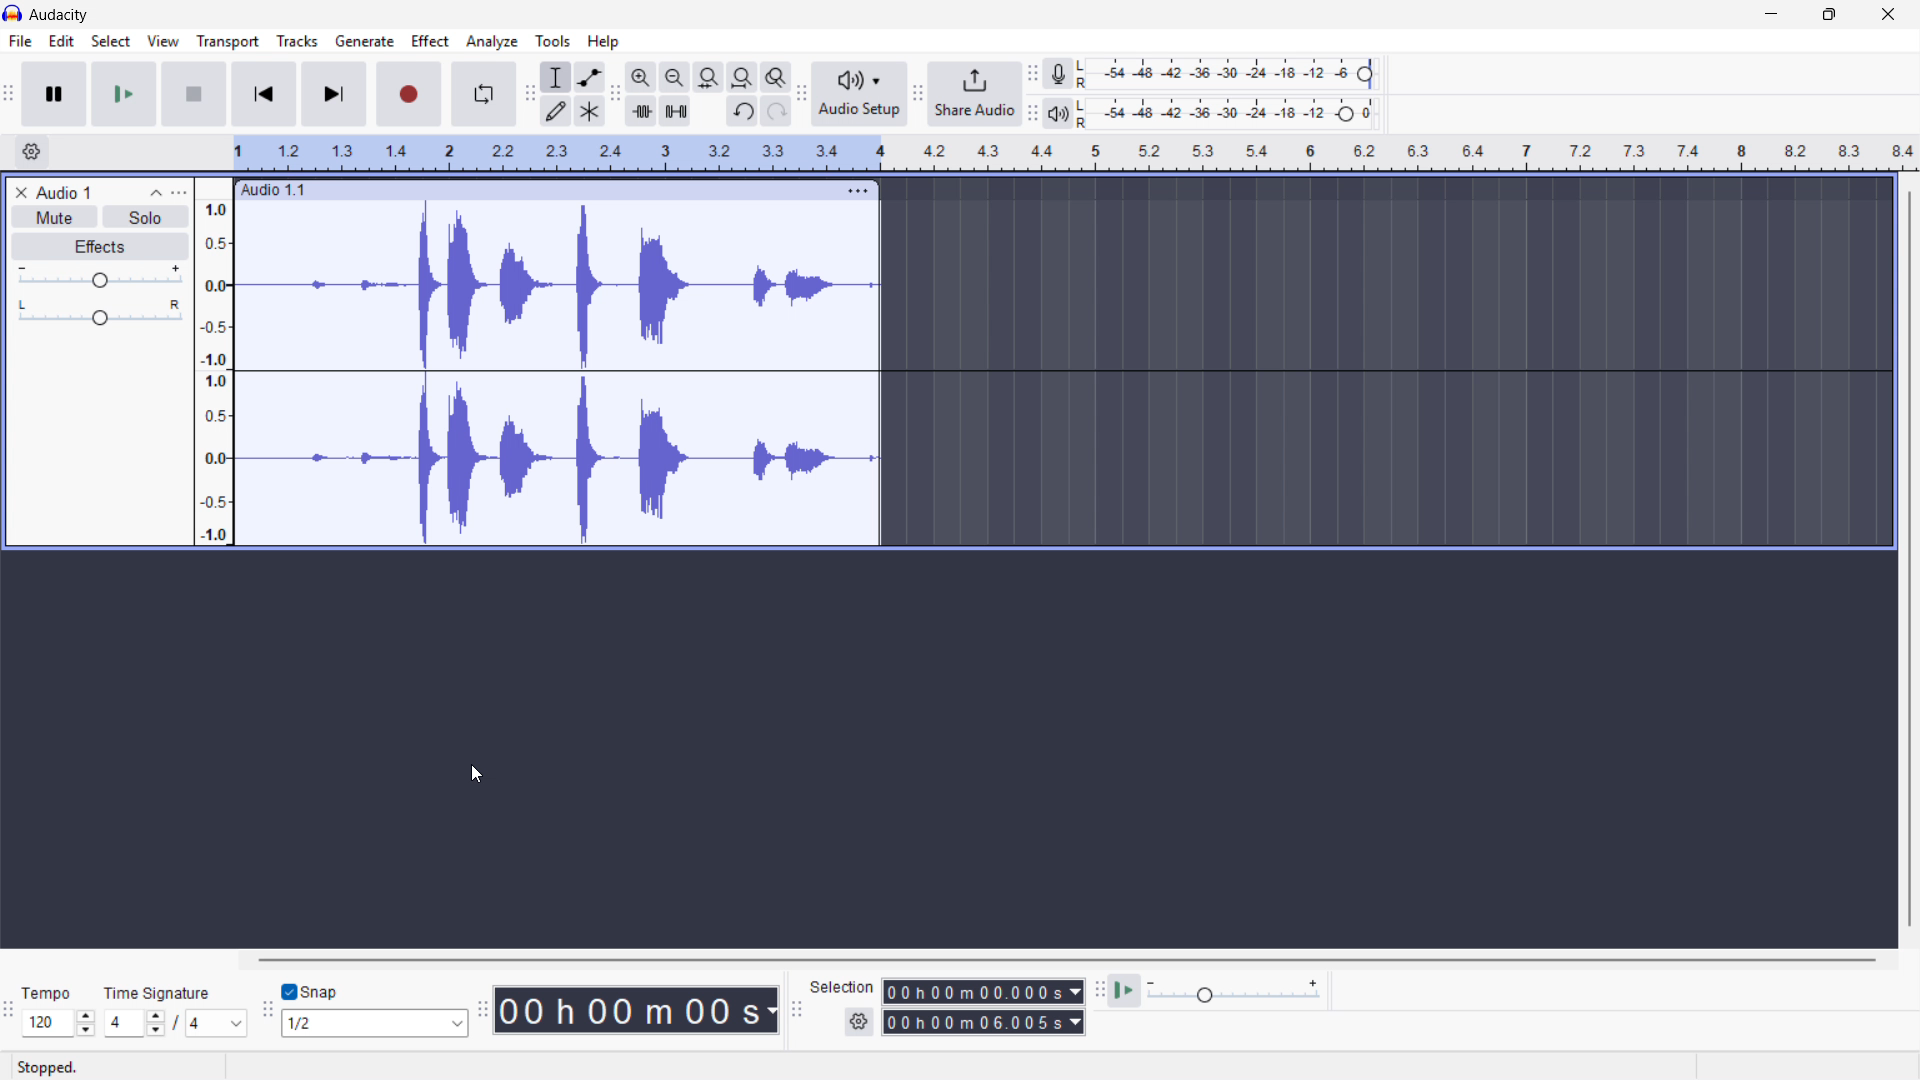  Describe the element at coordinates (1058, 74) in the screenshot. I see `Recording metre` at that location.